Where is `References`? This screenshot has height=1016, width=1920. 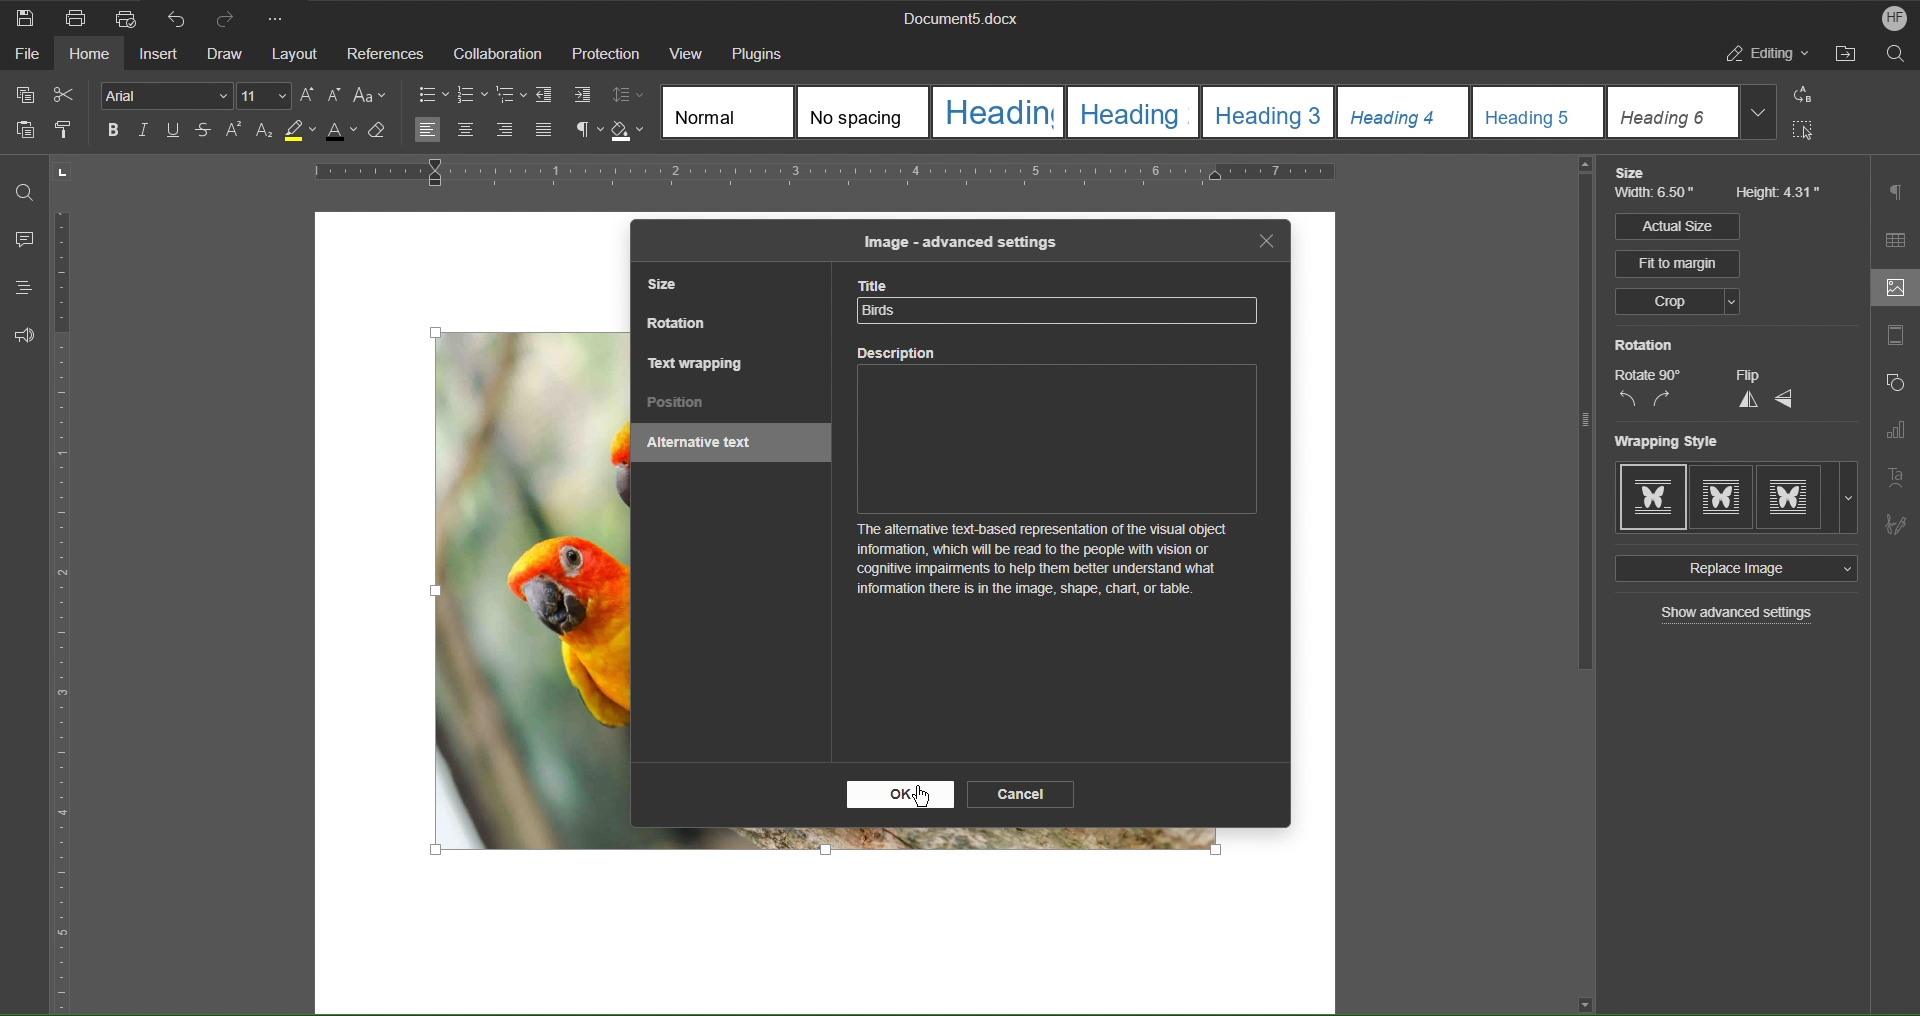 References is located at coordinates (385, 54).